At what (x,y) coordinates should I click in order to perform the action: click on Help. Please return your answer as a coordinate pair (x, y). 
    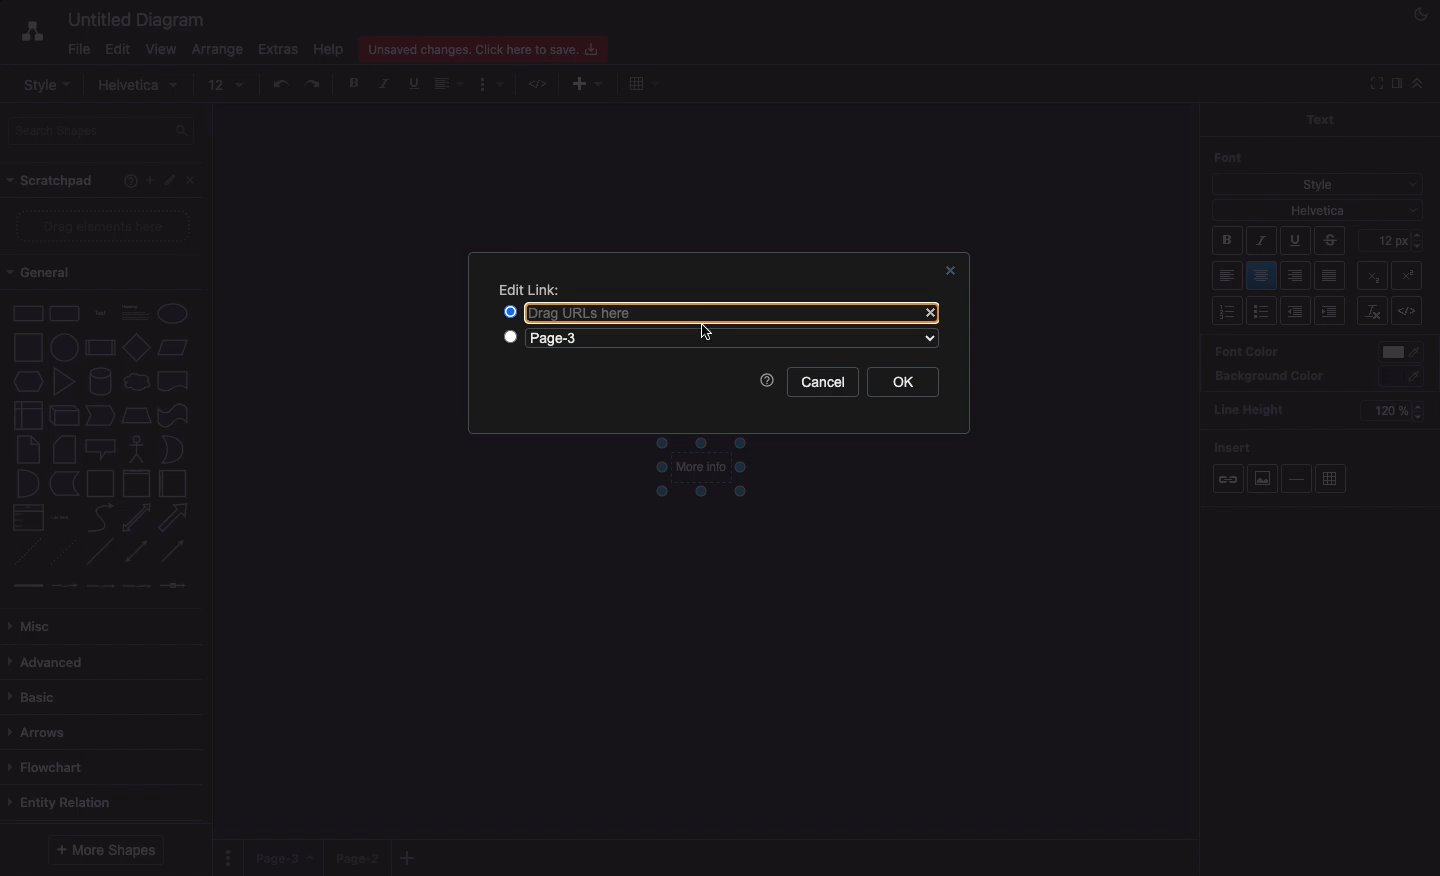
    Looking at the image, I should click on (126, 183).